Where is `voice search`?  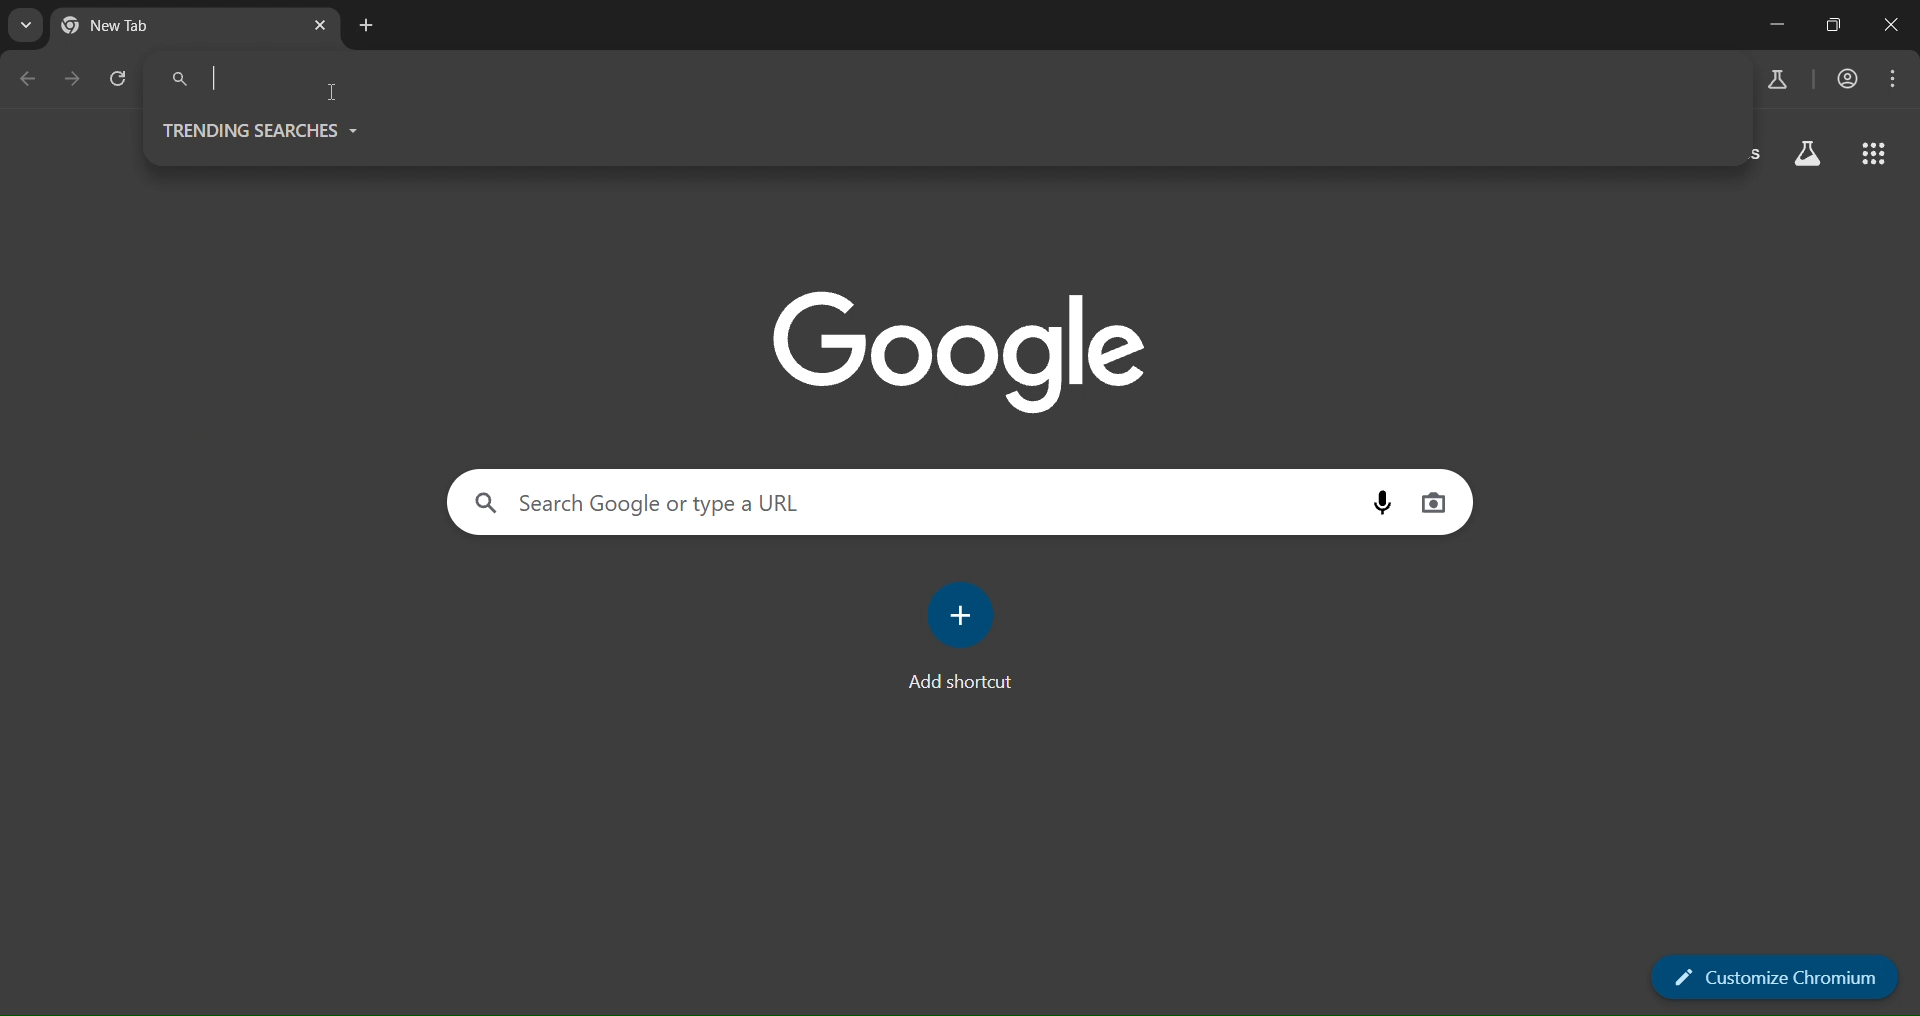 voice search is located at coordinates (1378, 502).